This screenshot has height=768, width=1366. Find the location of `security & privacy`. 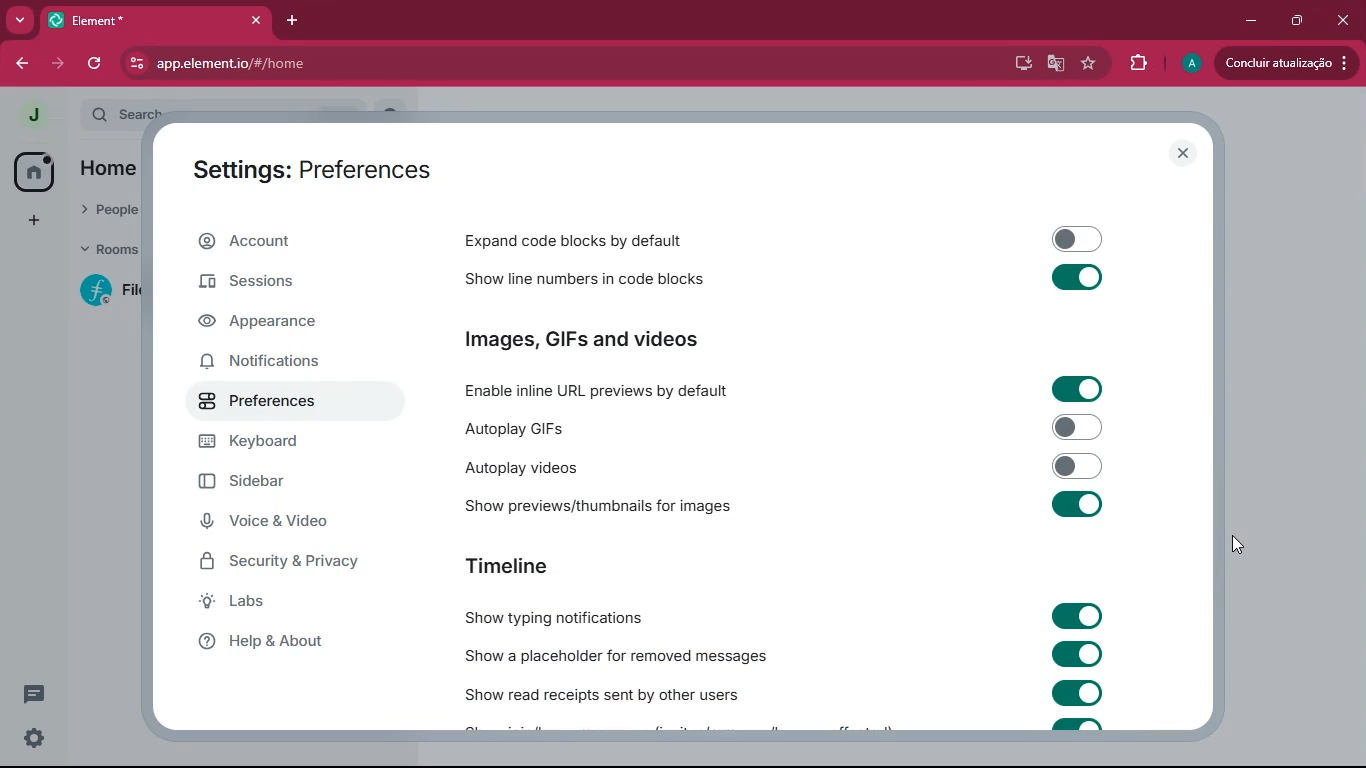

security & privacy is located at coordinates (292, 562).